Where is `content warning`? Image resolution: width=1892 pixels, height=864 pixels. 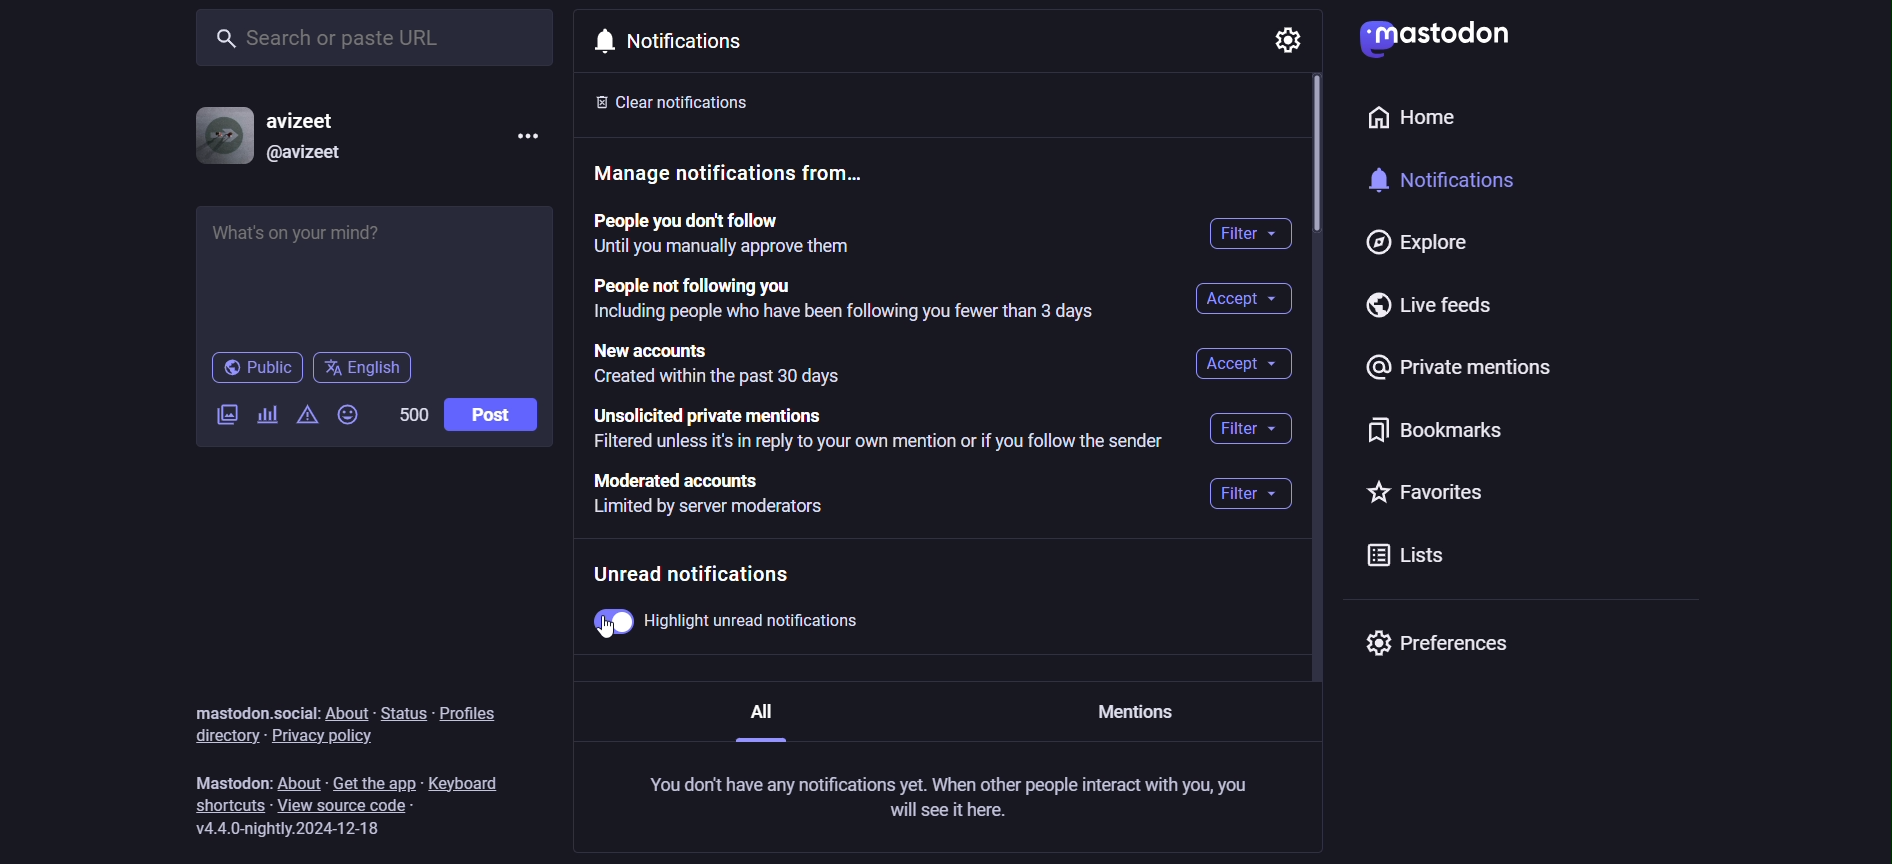
content warning is located at coordinates (308, 422).